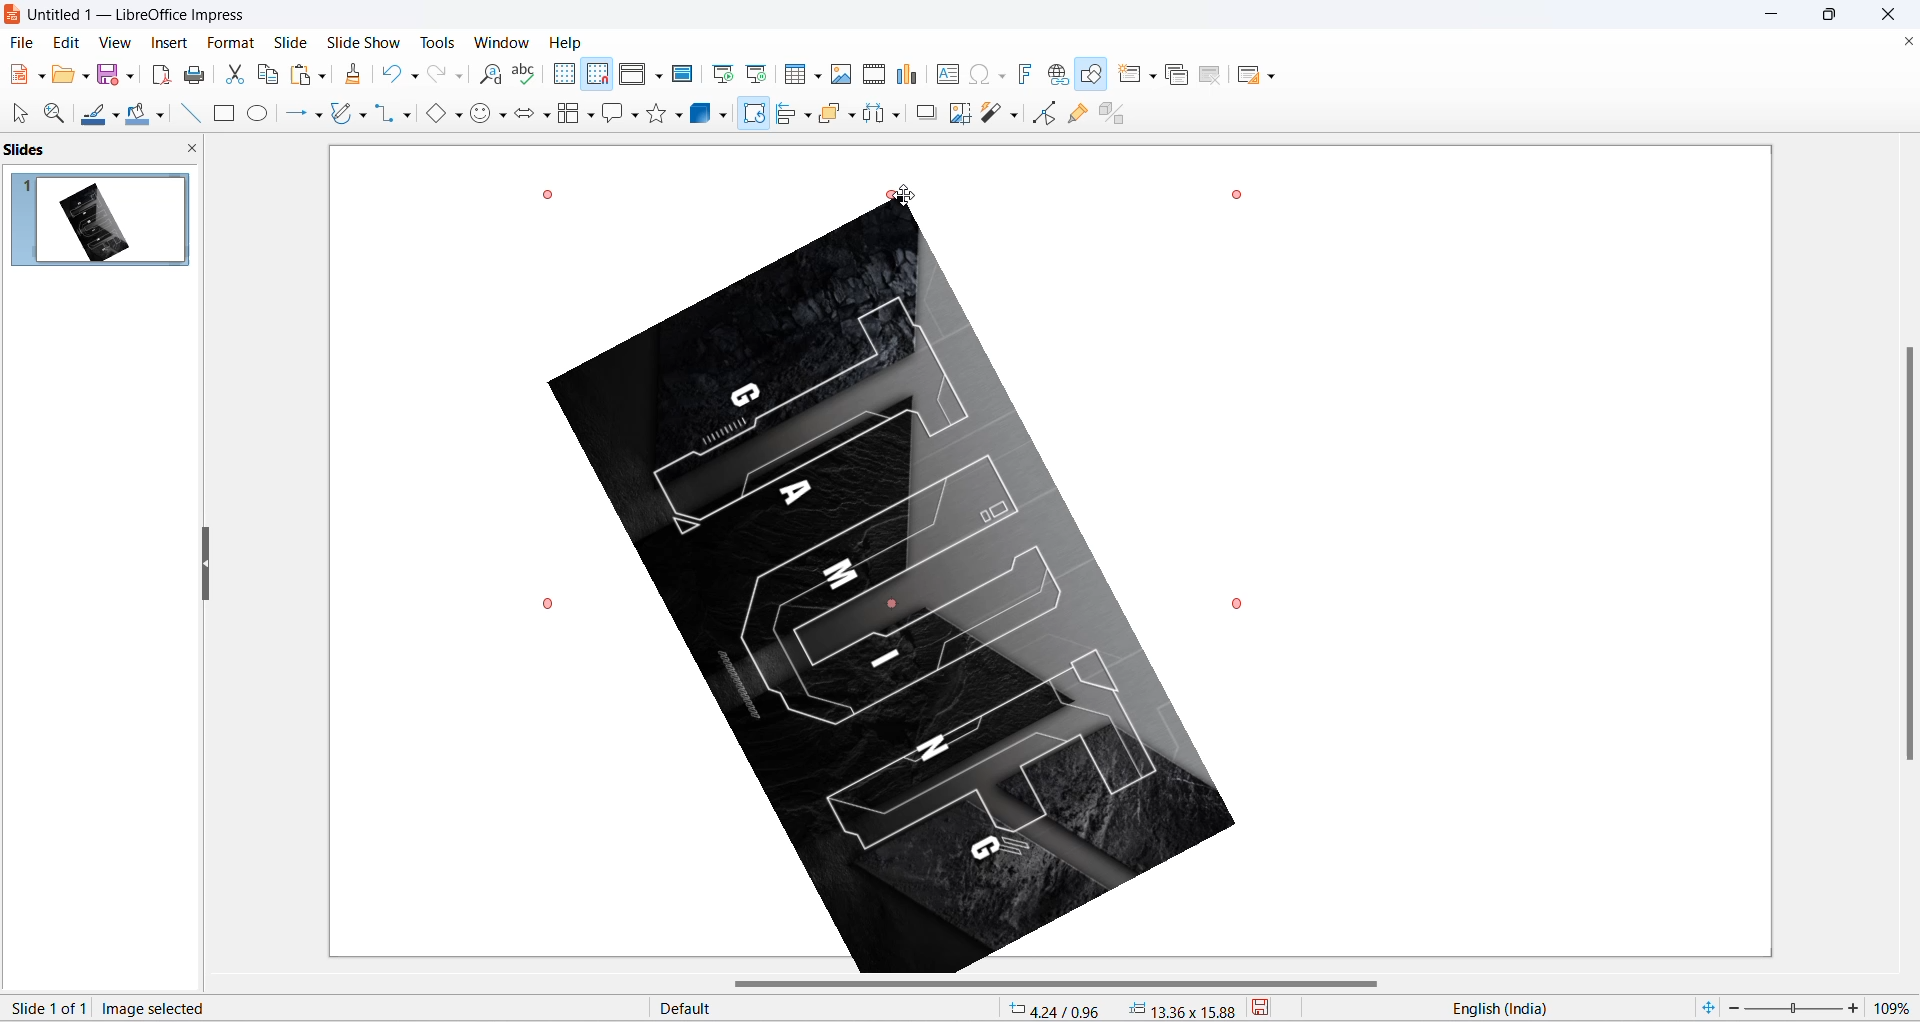 This screenshot has height=1022, width=1920. I want to click on save, so click(1274, 1010).